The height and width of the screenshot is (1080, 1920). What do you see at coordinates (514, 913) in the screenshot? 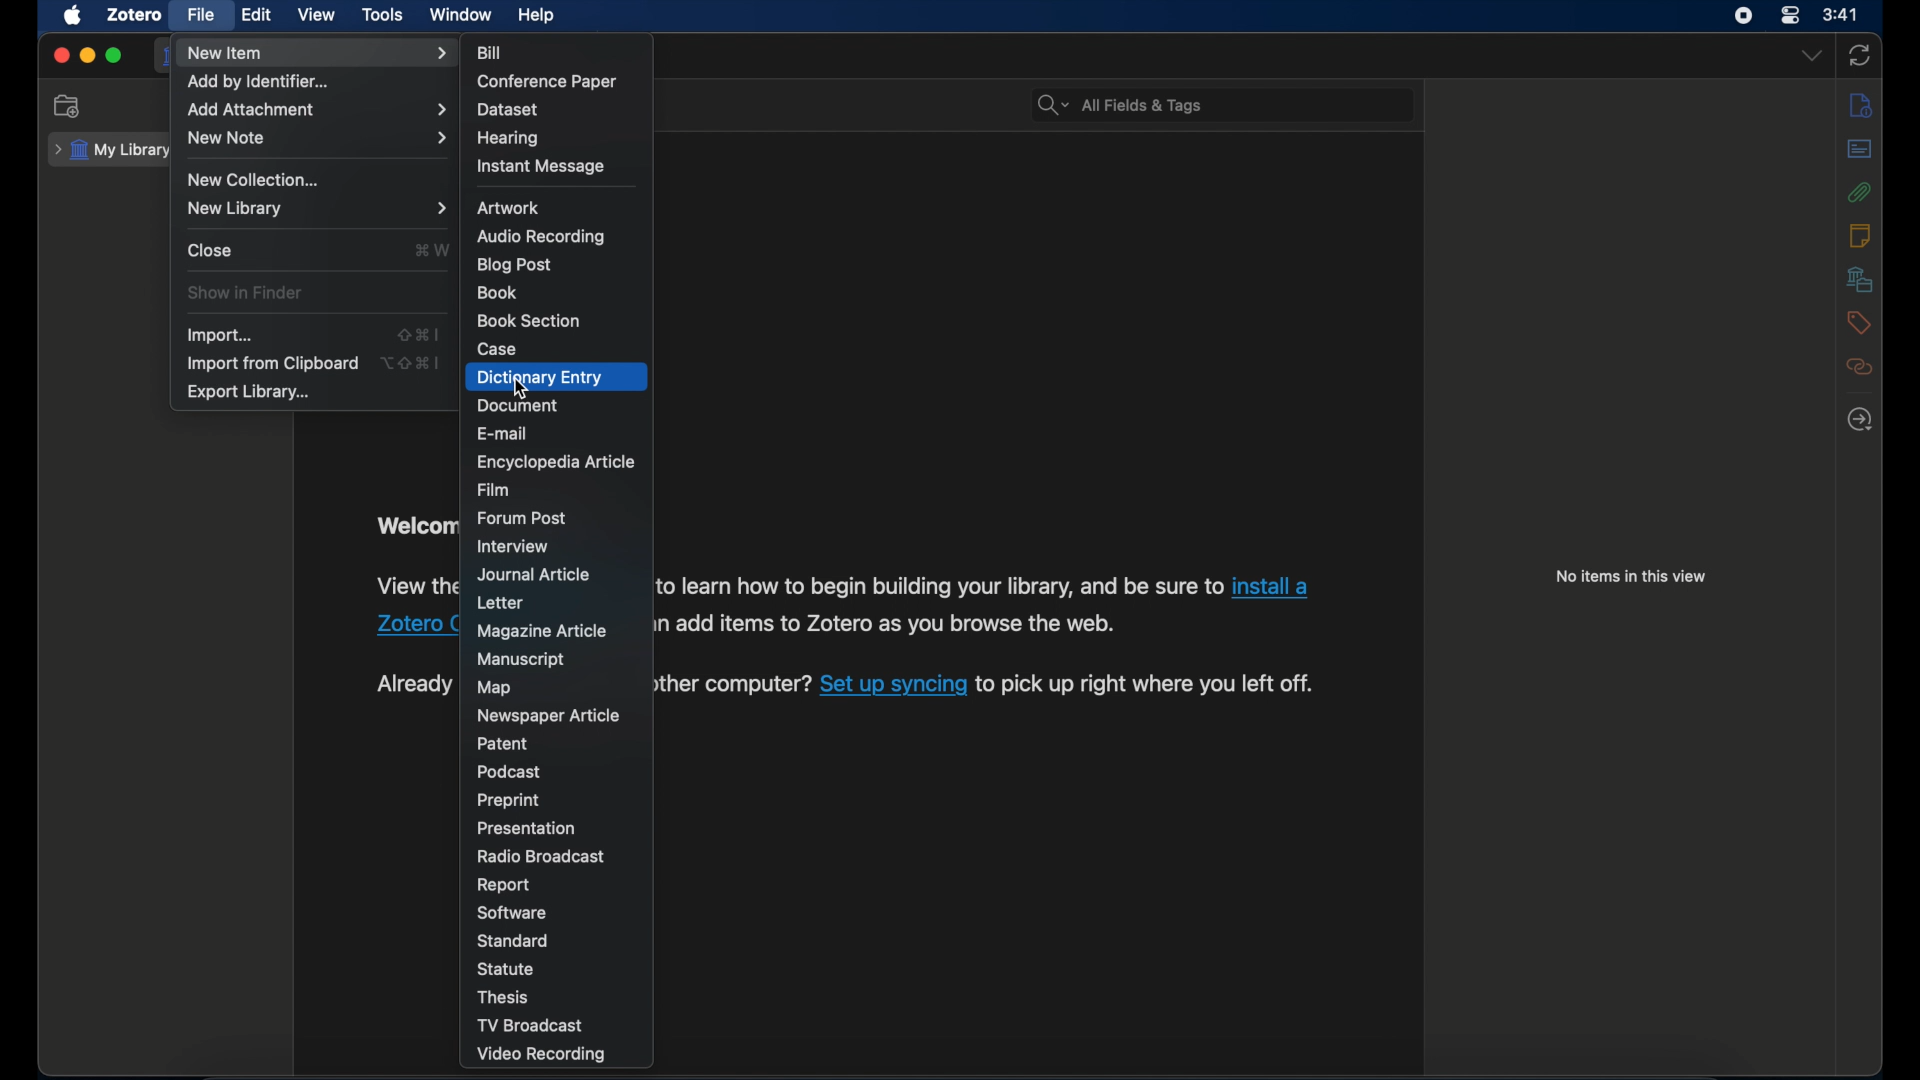
I see `software` at bounding box center [514, 913].